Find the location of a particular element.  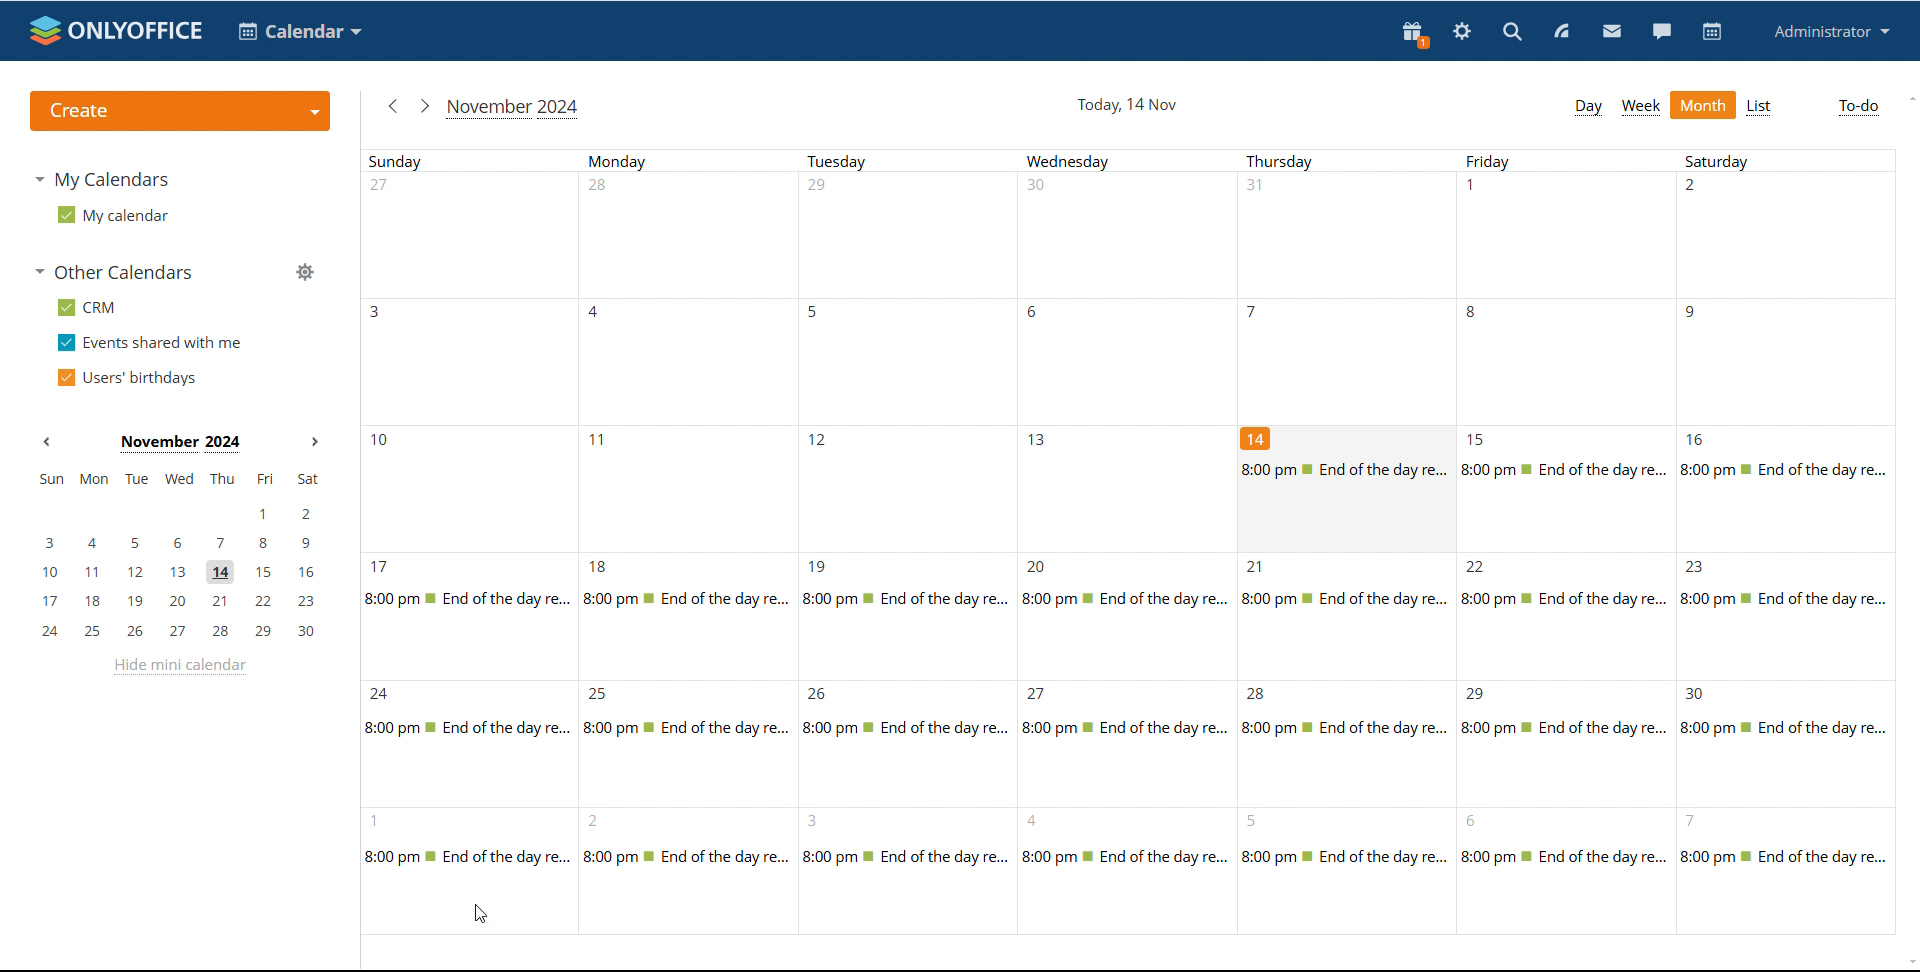

current month is located at coordinates (515, 108).